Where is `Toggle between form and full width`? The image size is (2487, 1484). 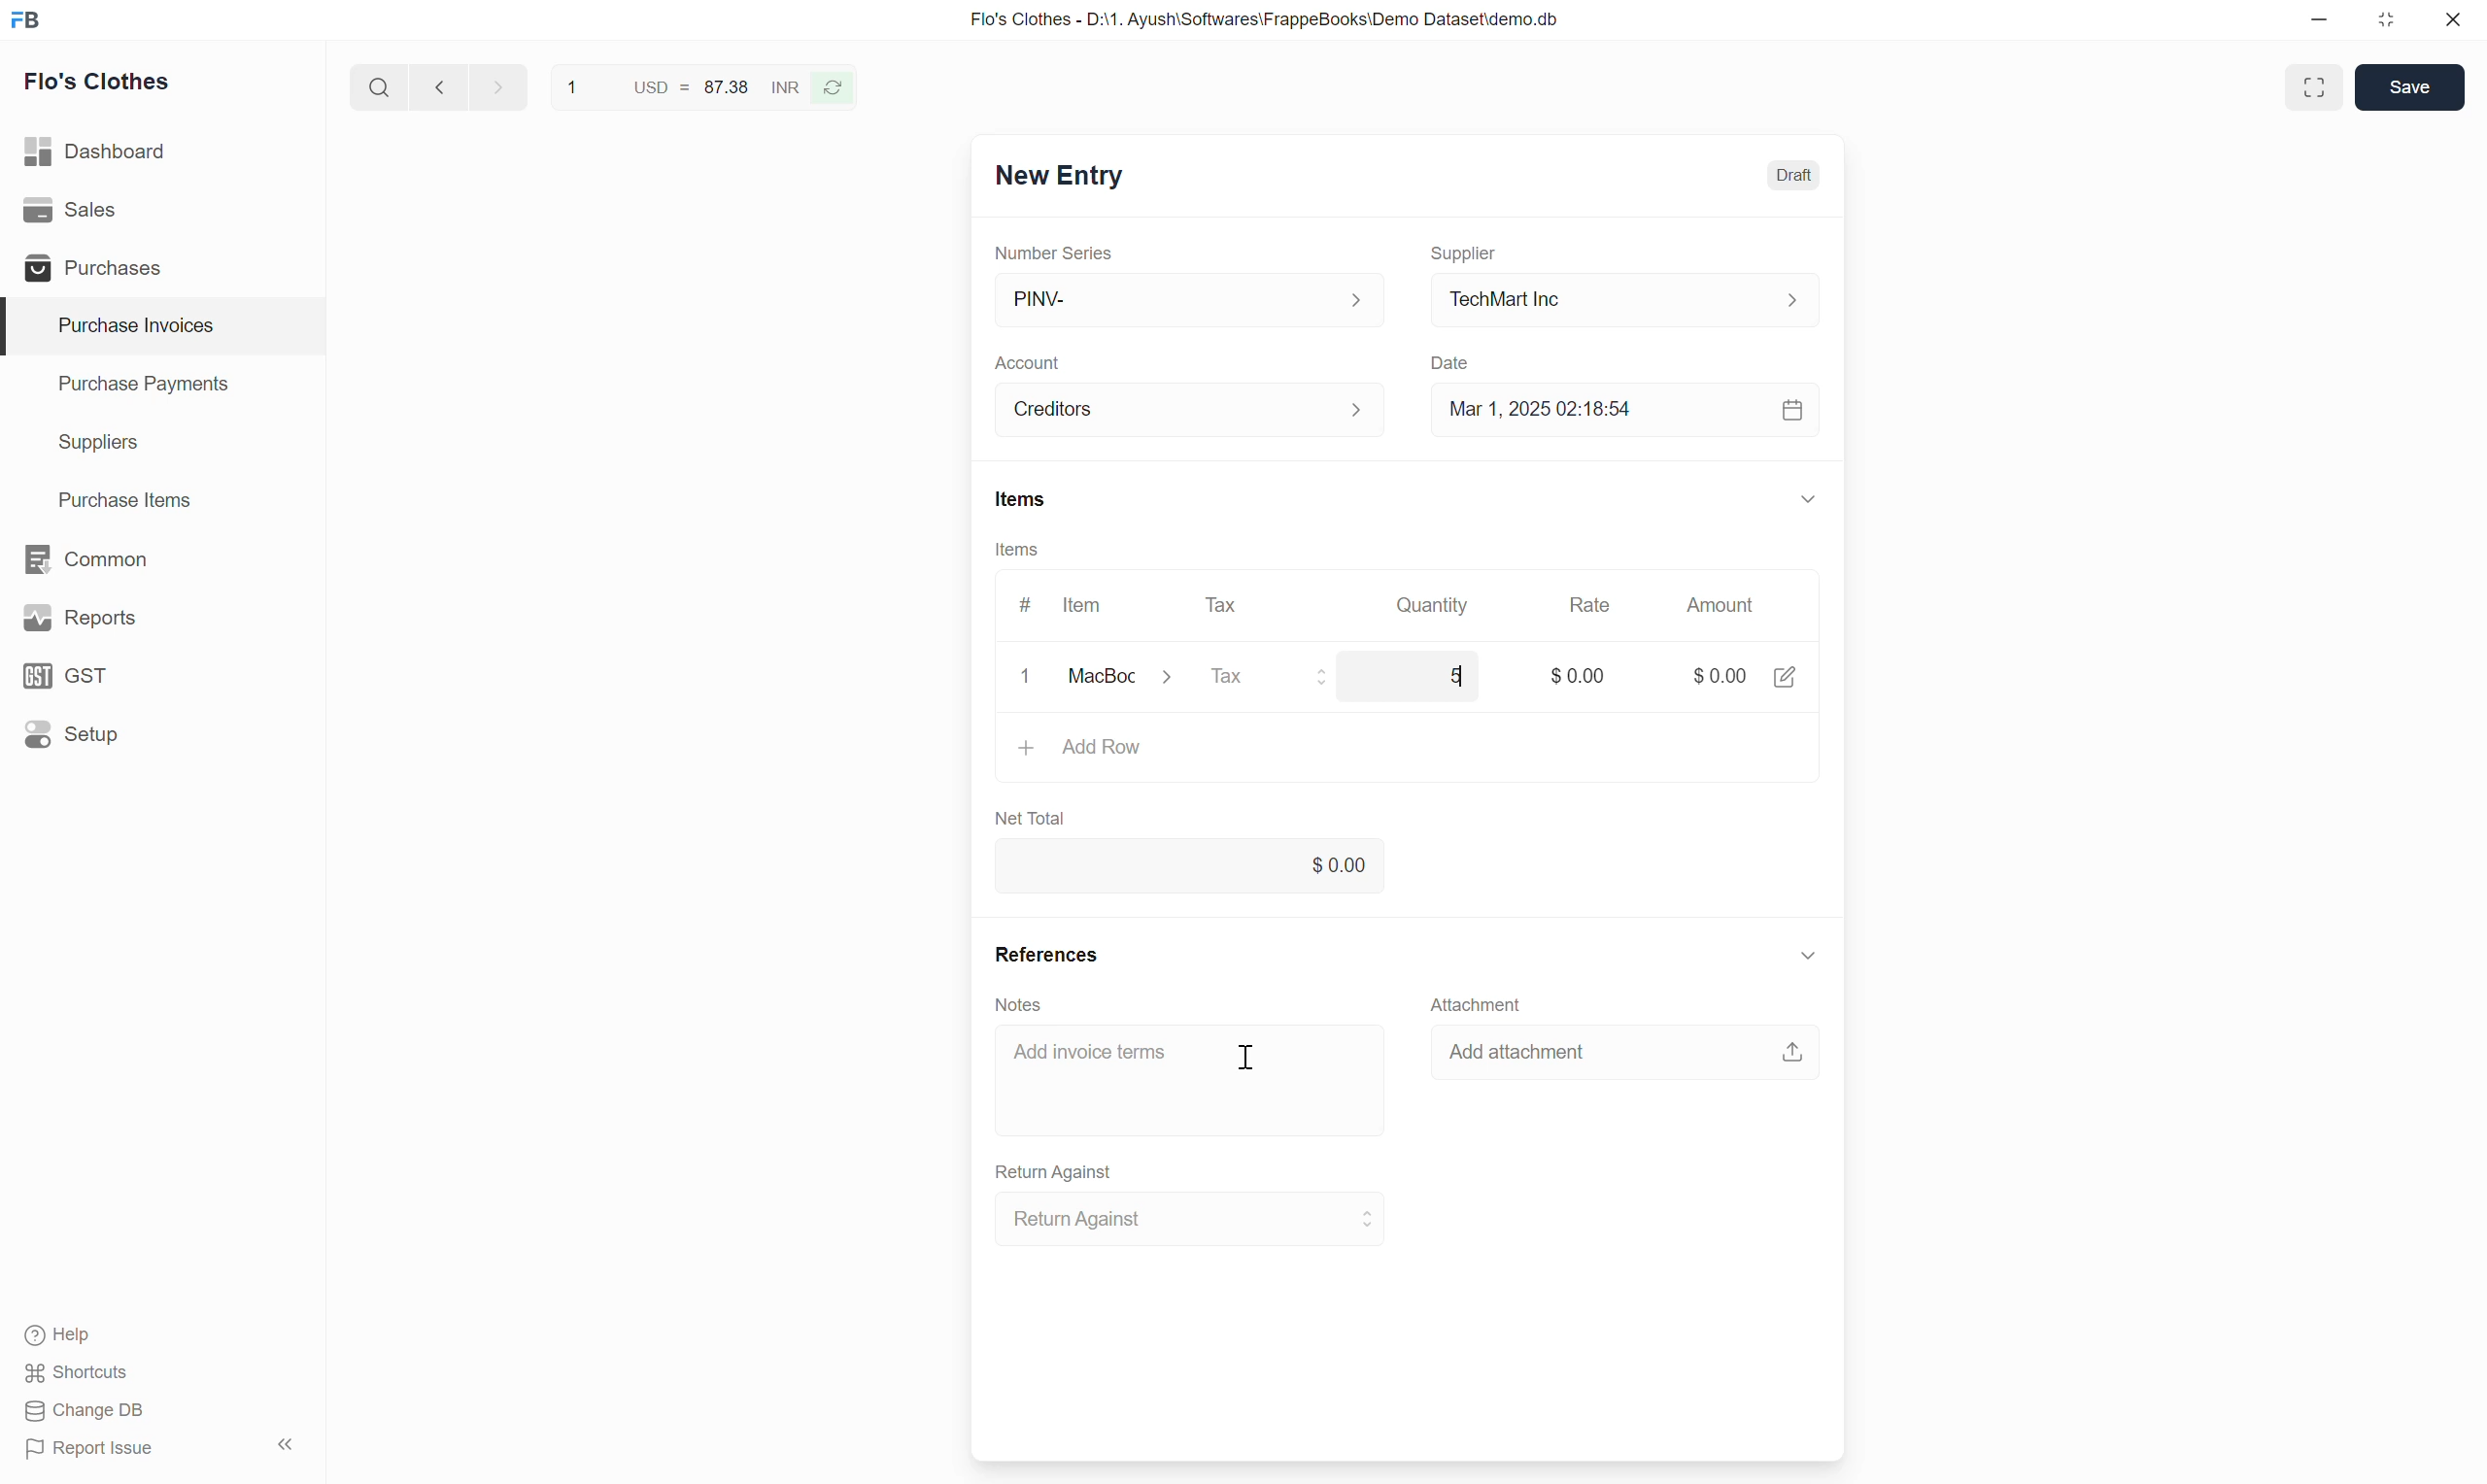 Toggle between form and full width is located at coordinates (2313, 87).